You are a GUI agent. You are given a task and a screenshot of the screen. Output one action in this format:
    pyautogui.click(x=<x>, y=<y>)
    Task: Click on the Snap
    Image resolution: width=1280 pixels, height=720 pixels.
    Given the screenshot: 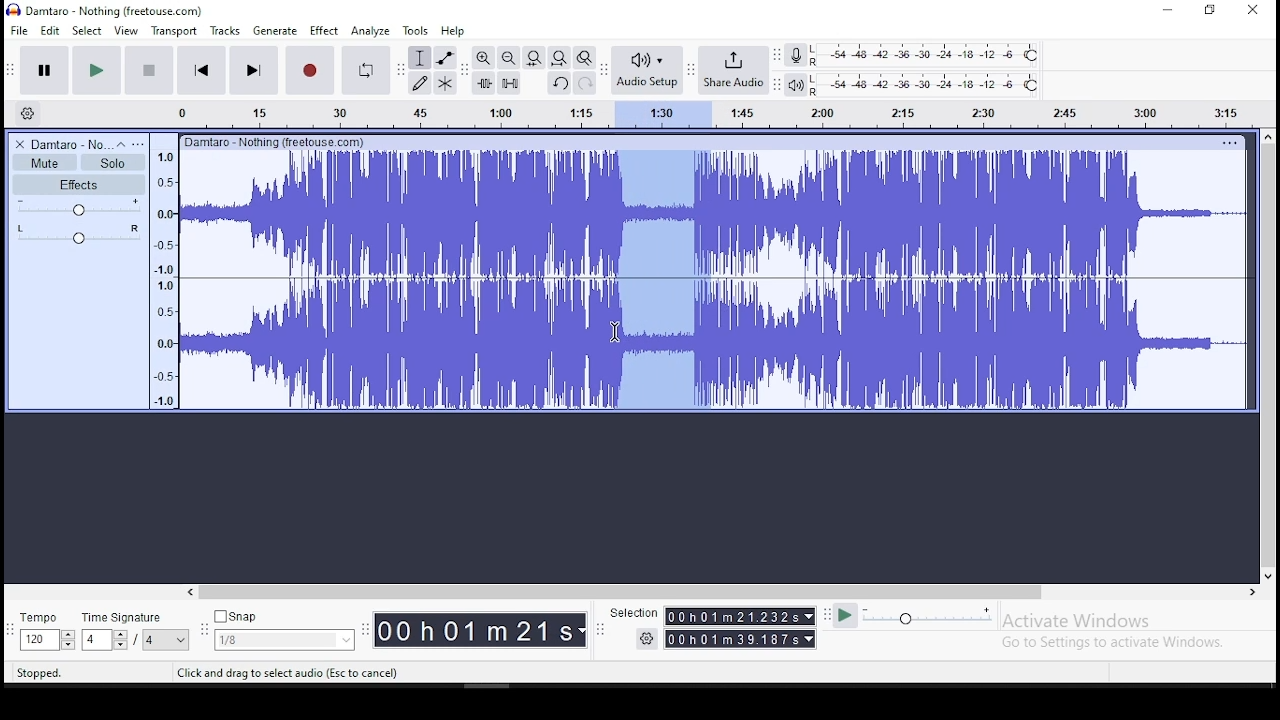 What is the action you would take?
    pyautogui.click(x=284, y=617)
    